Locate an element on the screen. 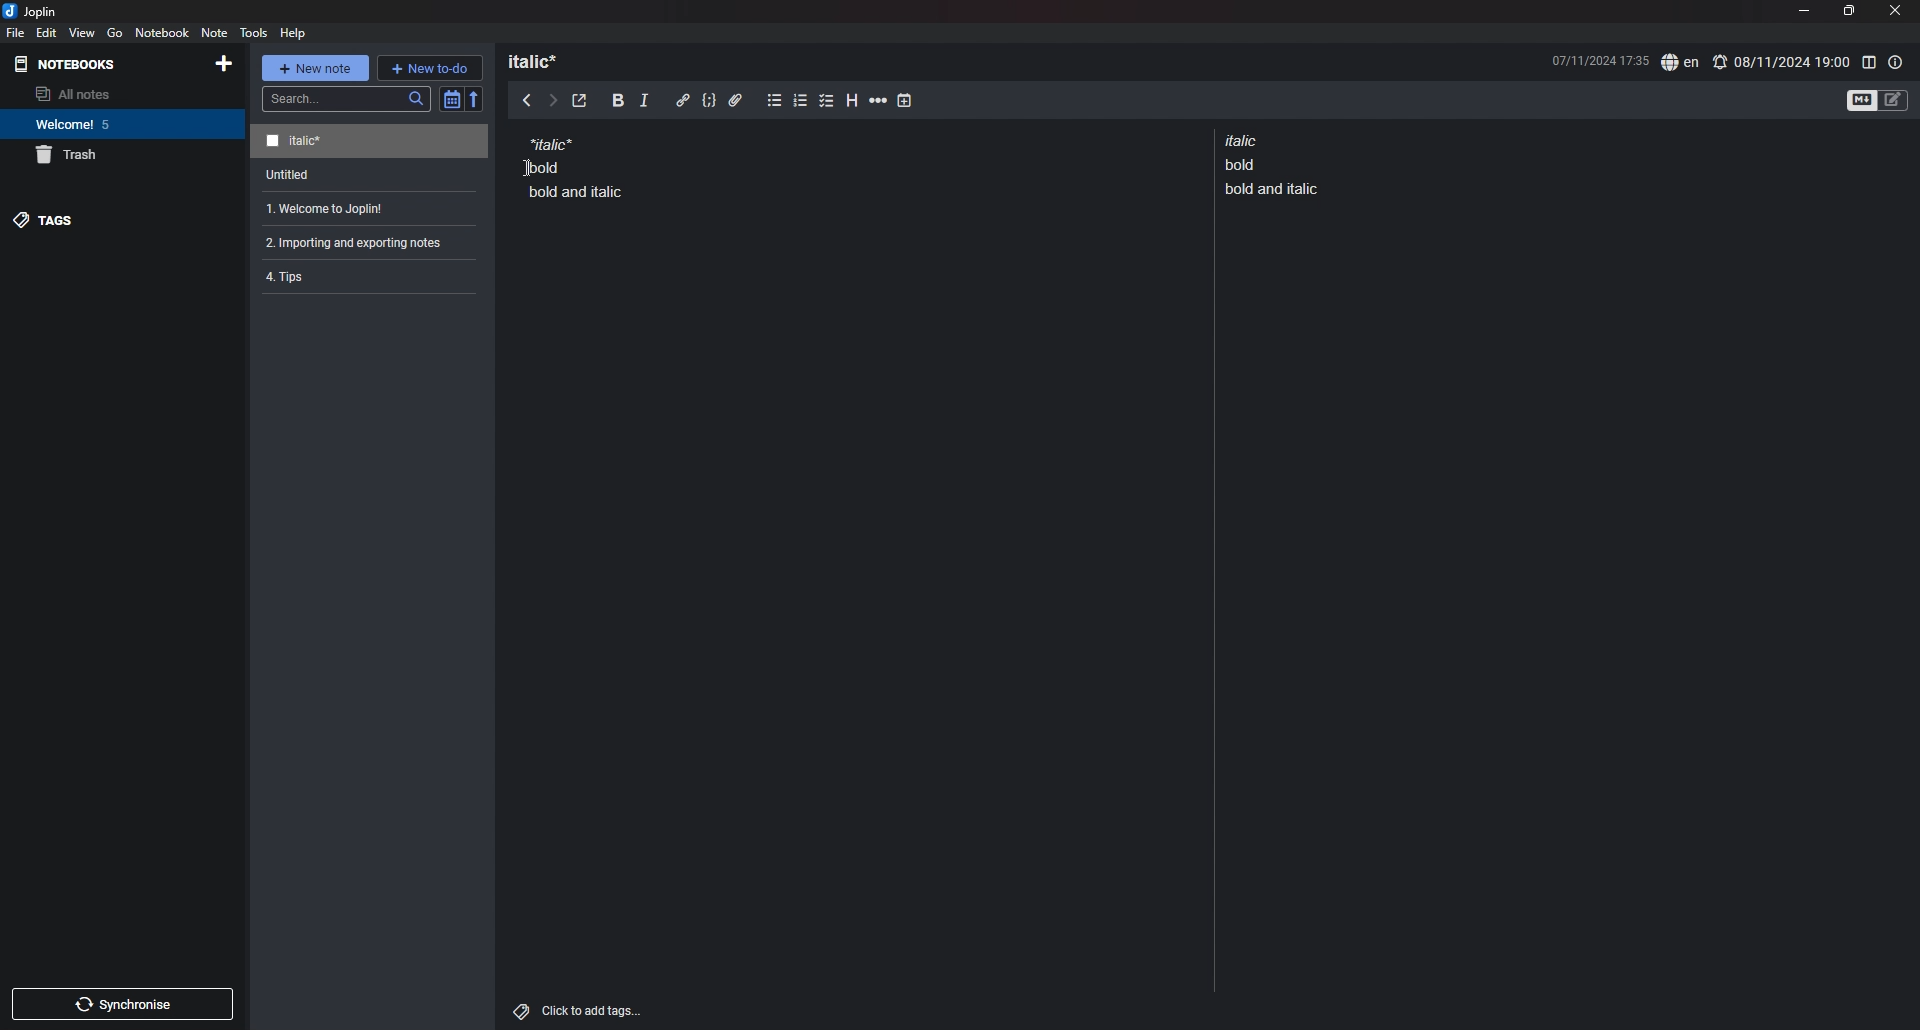  heading is located at coordinates (854, 101).